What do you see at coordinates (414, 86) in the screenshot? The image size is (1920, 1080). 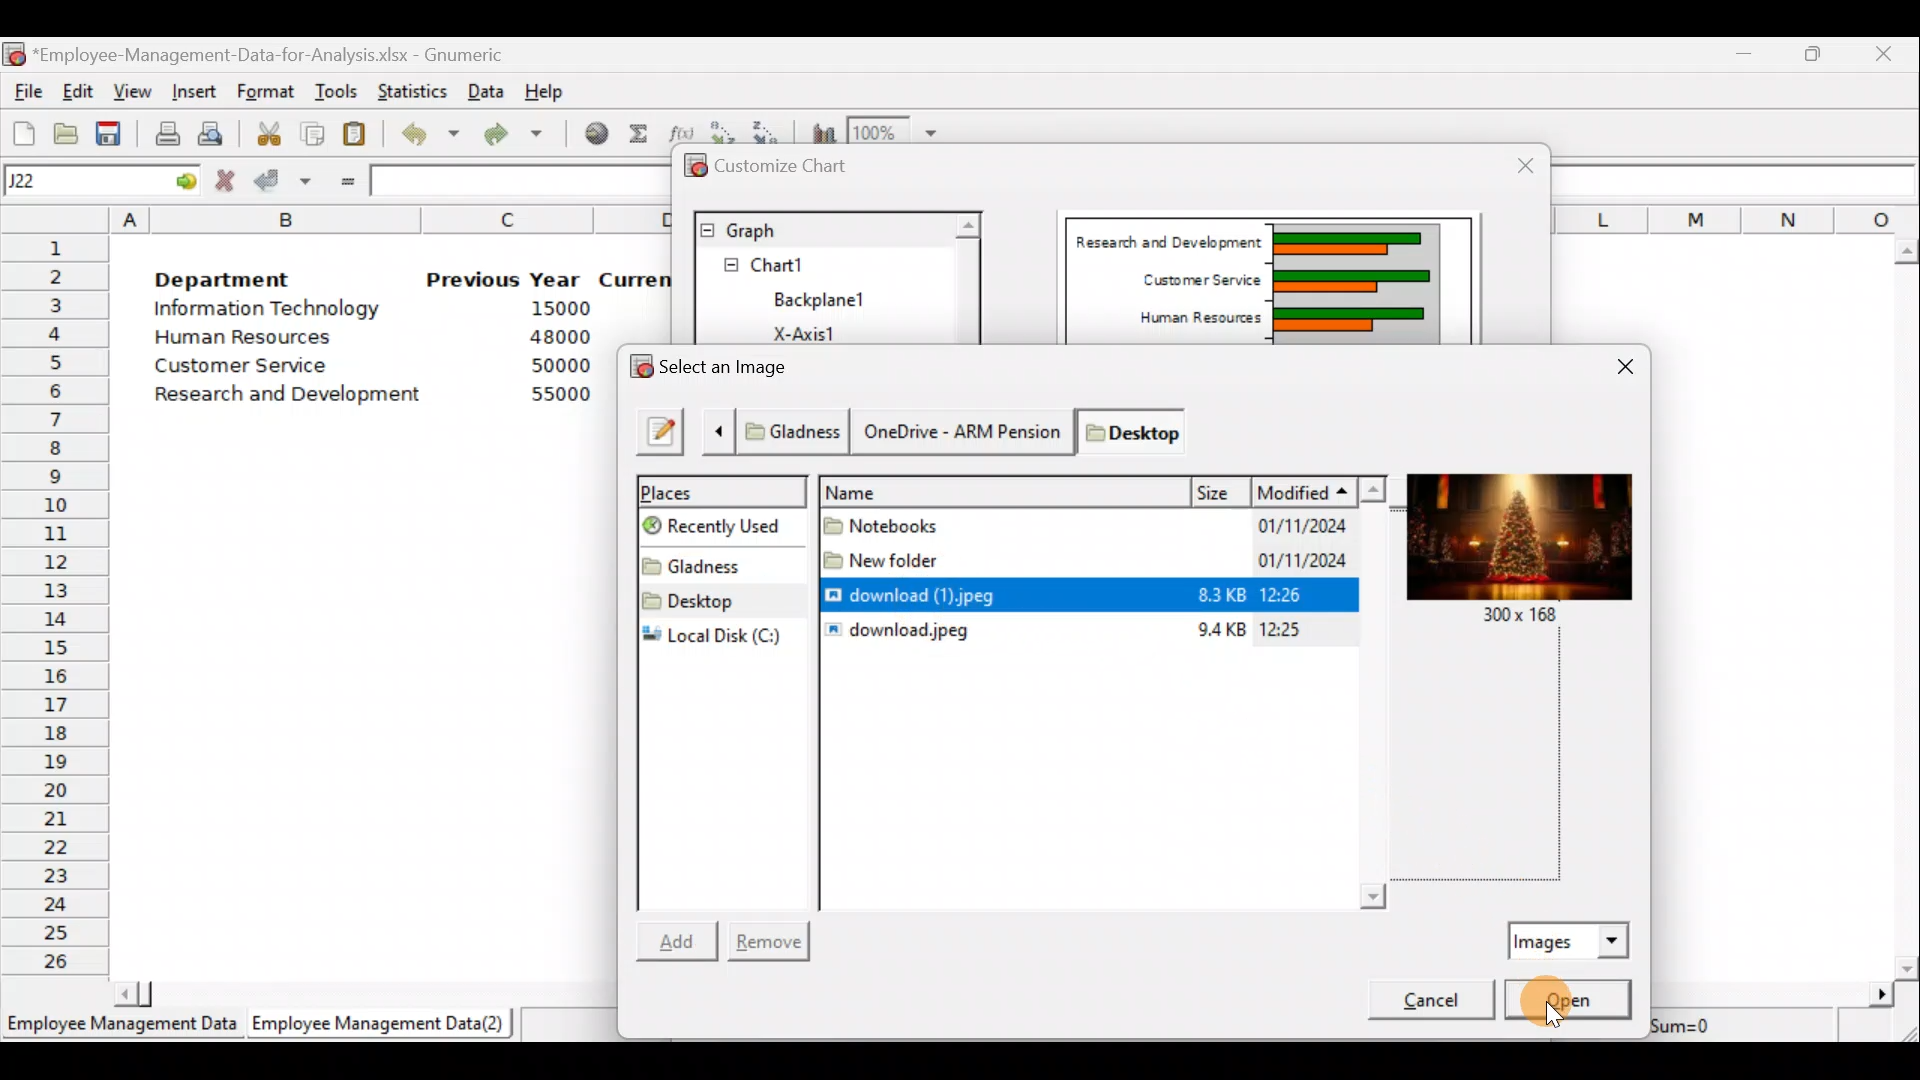 I see `Statistics` at bounding box center [414, 86].